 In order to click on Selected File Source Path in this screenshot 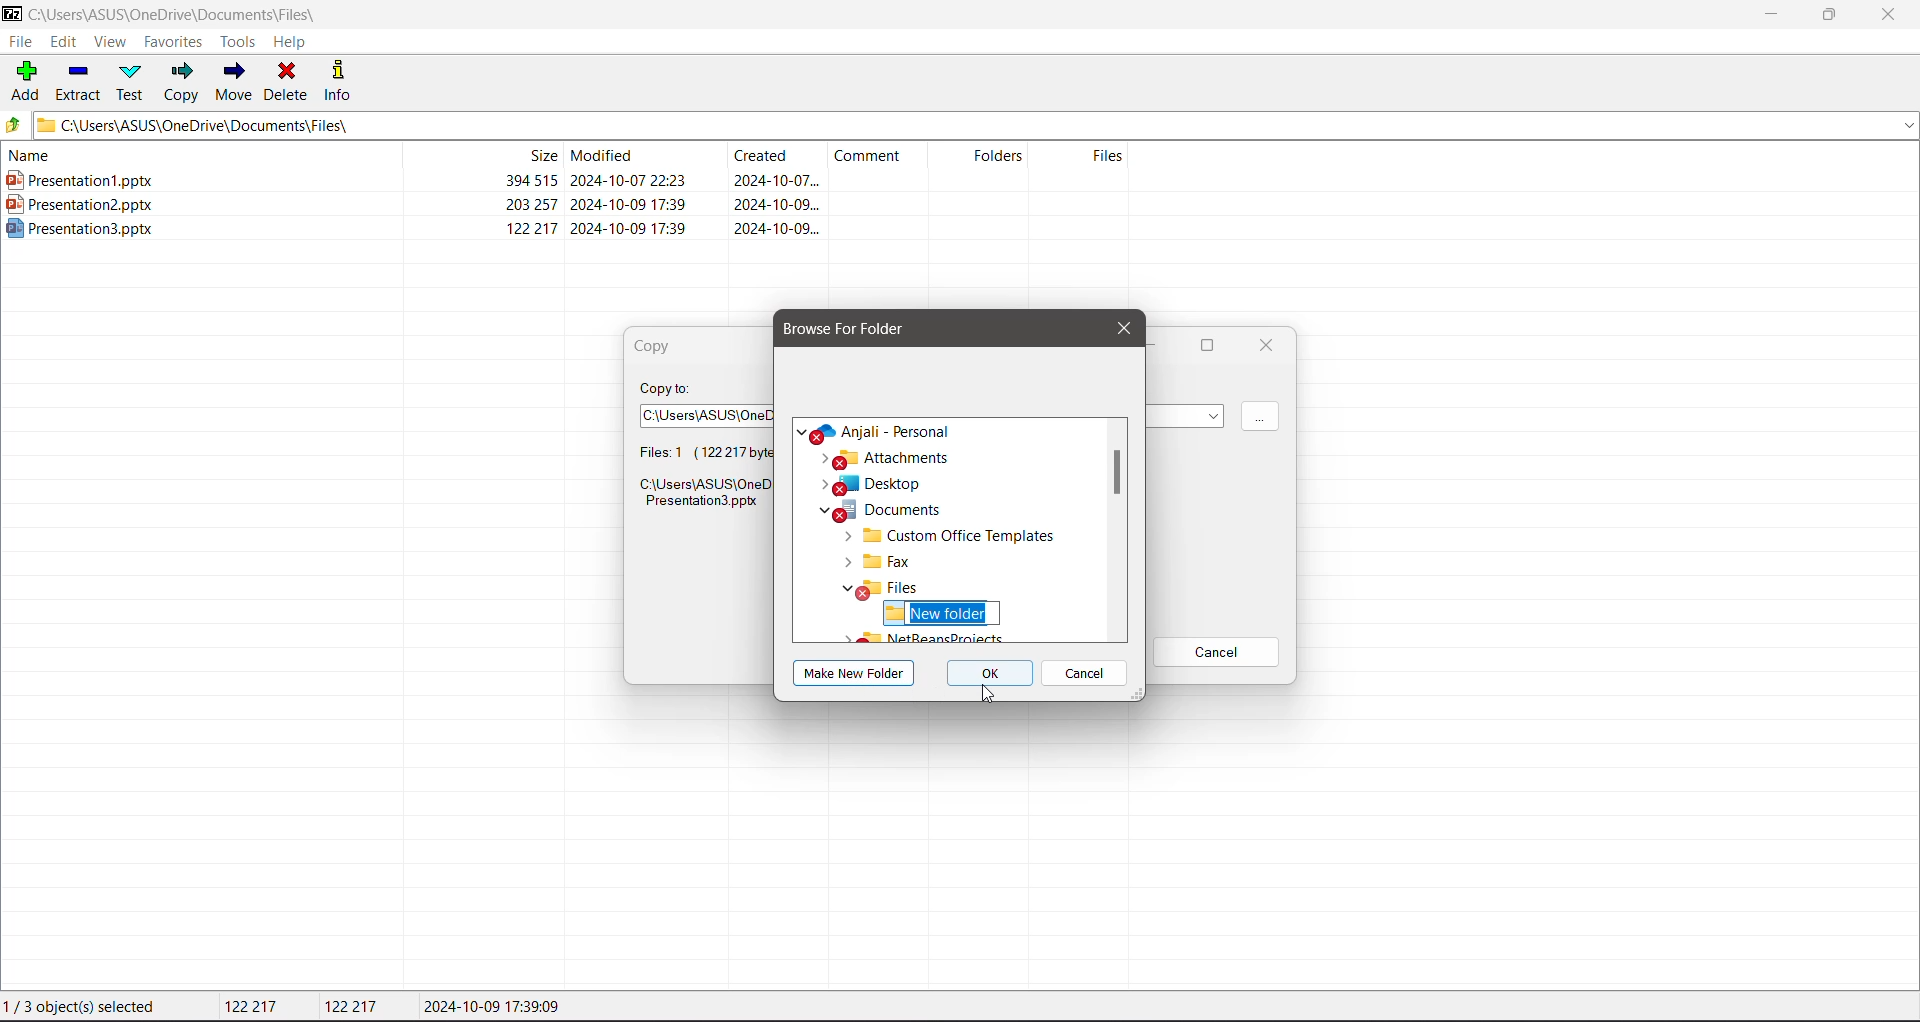, I will do `click(701, 496)`.